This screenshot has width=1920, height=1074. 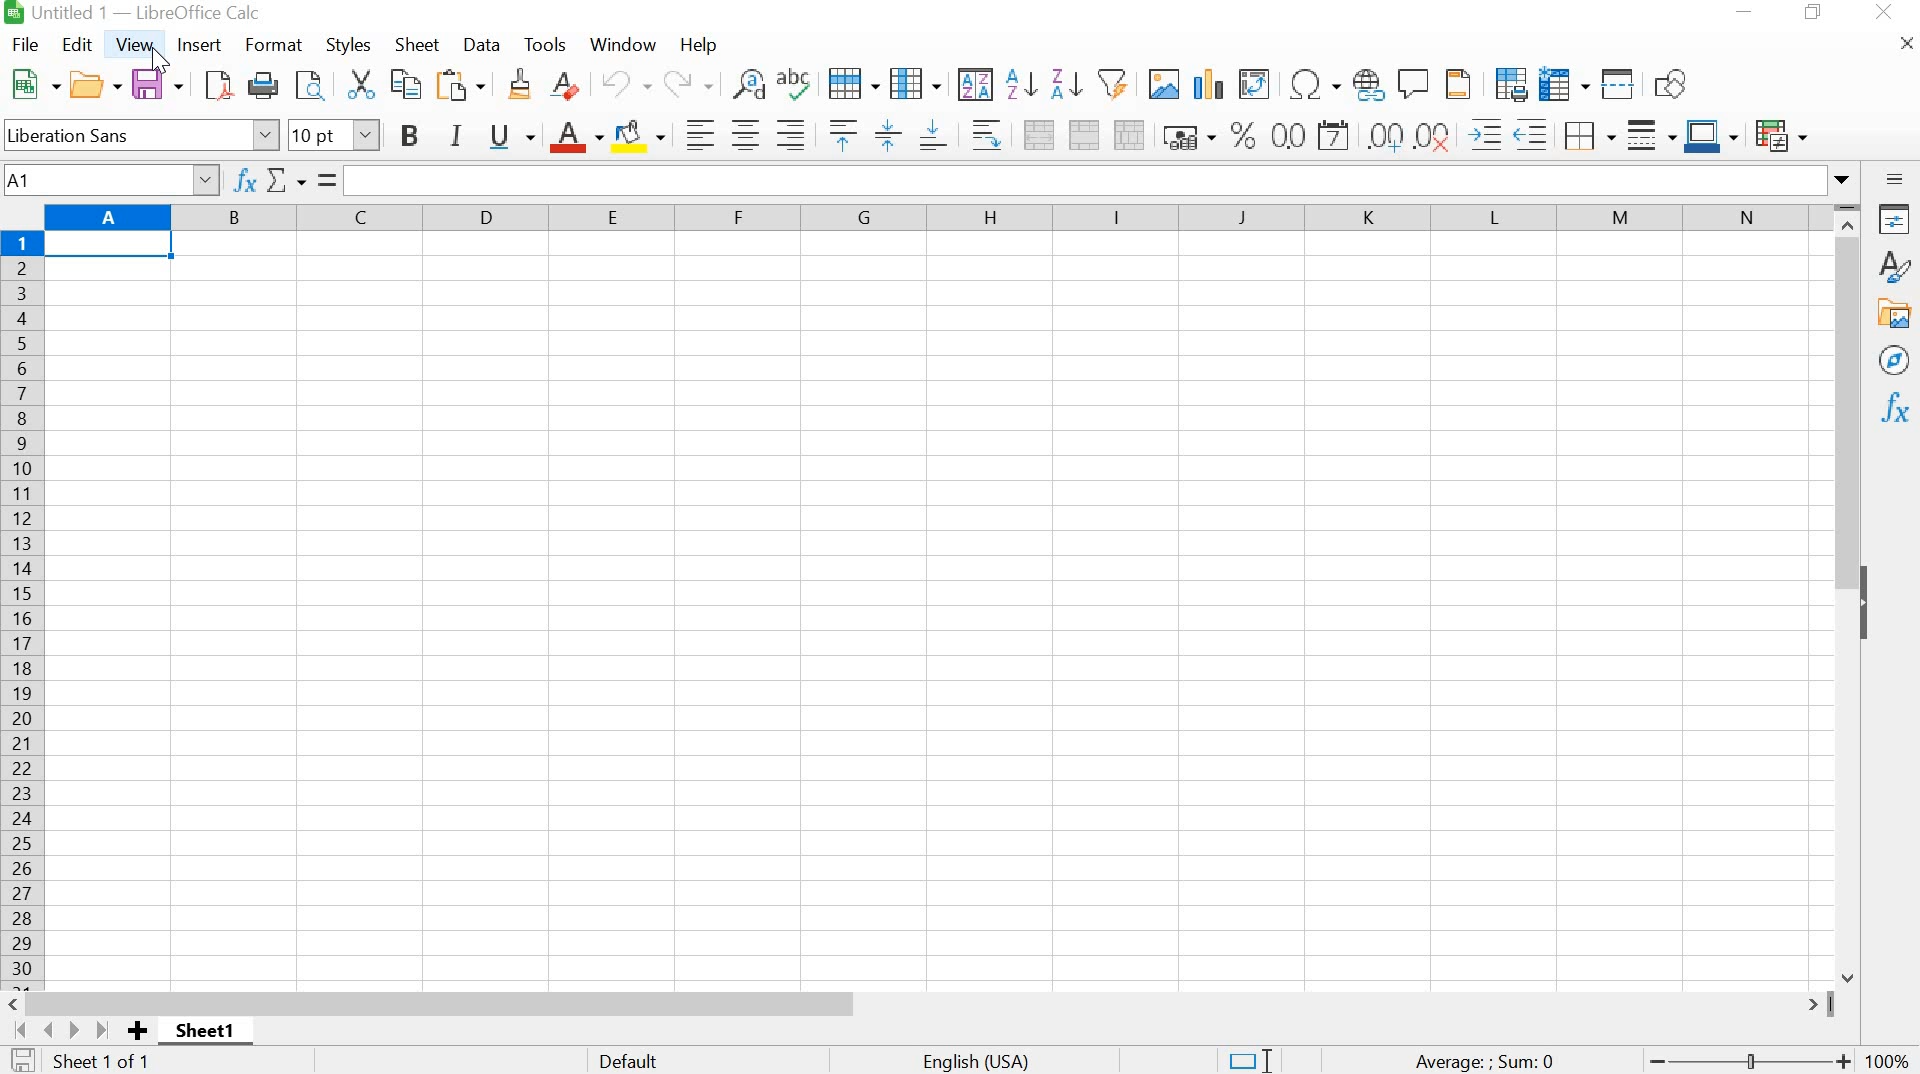 What do you see at coordinates (688, 84) in the screenshot?
I see `REDO` at bounding box center [688, 84].